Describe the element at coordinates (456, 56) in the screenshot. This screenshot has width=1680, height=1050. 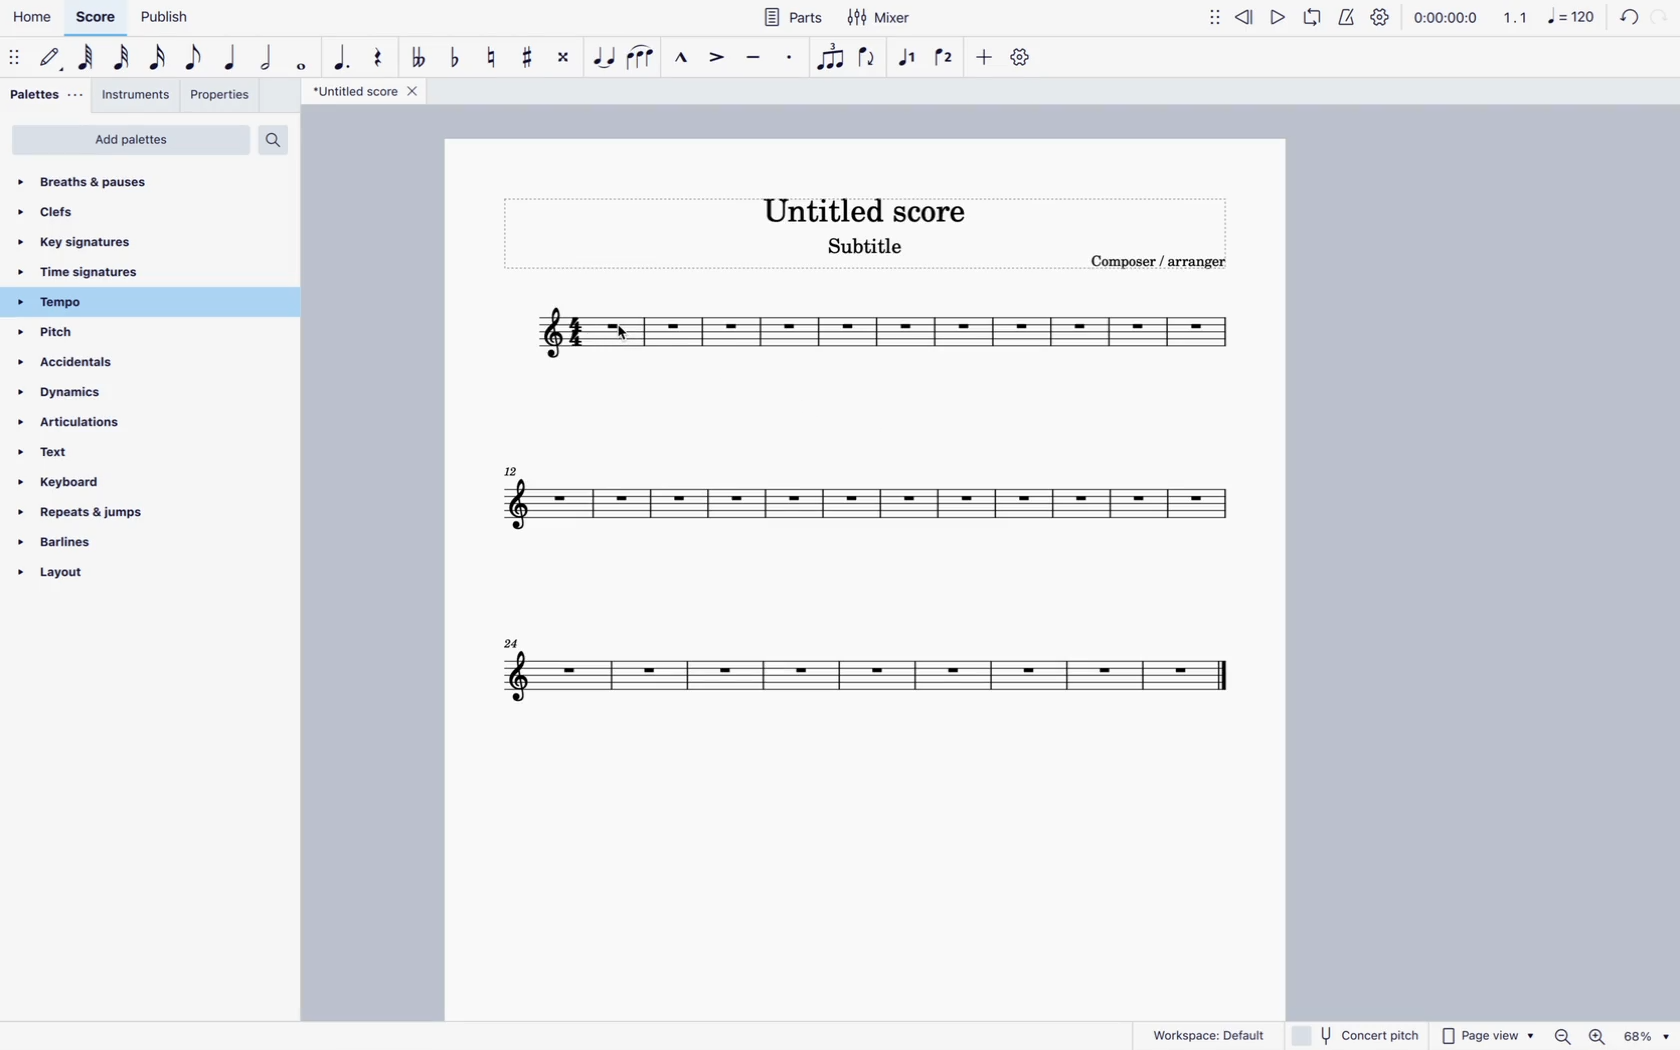
I see `toggle flat` at that location.